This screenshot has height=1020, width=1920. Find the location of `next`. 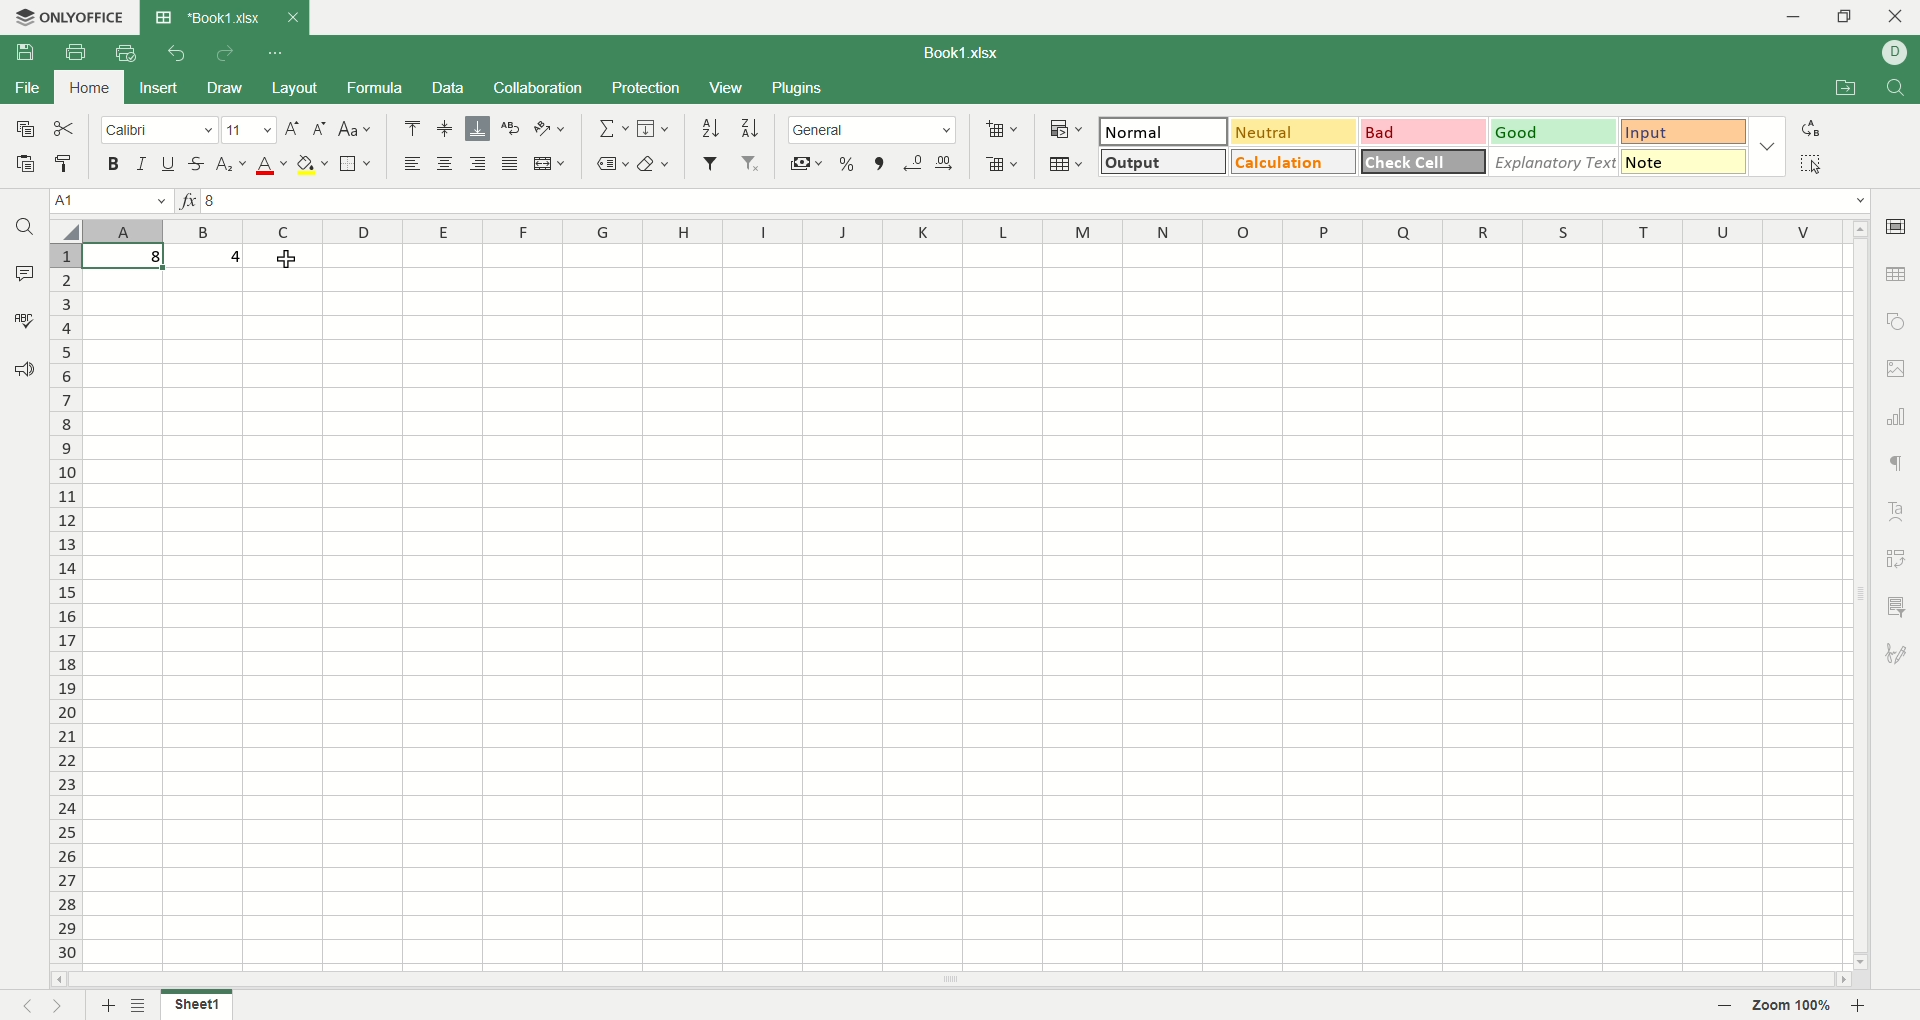

next is located at coordinates (56, 1004).